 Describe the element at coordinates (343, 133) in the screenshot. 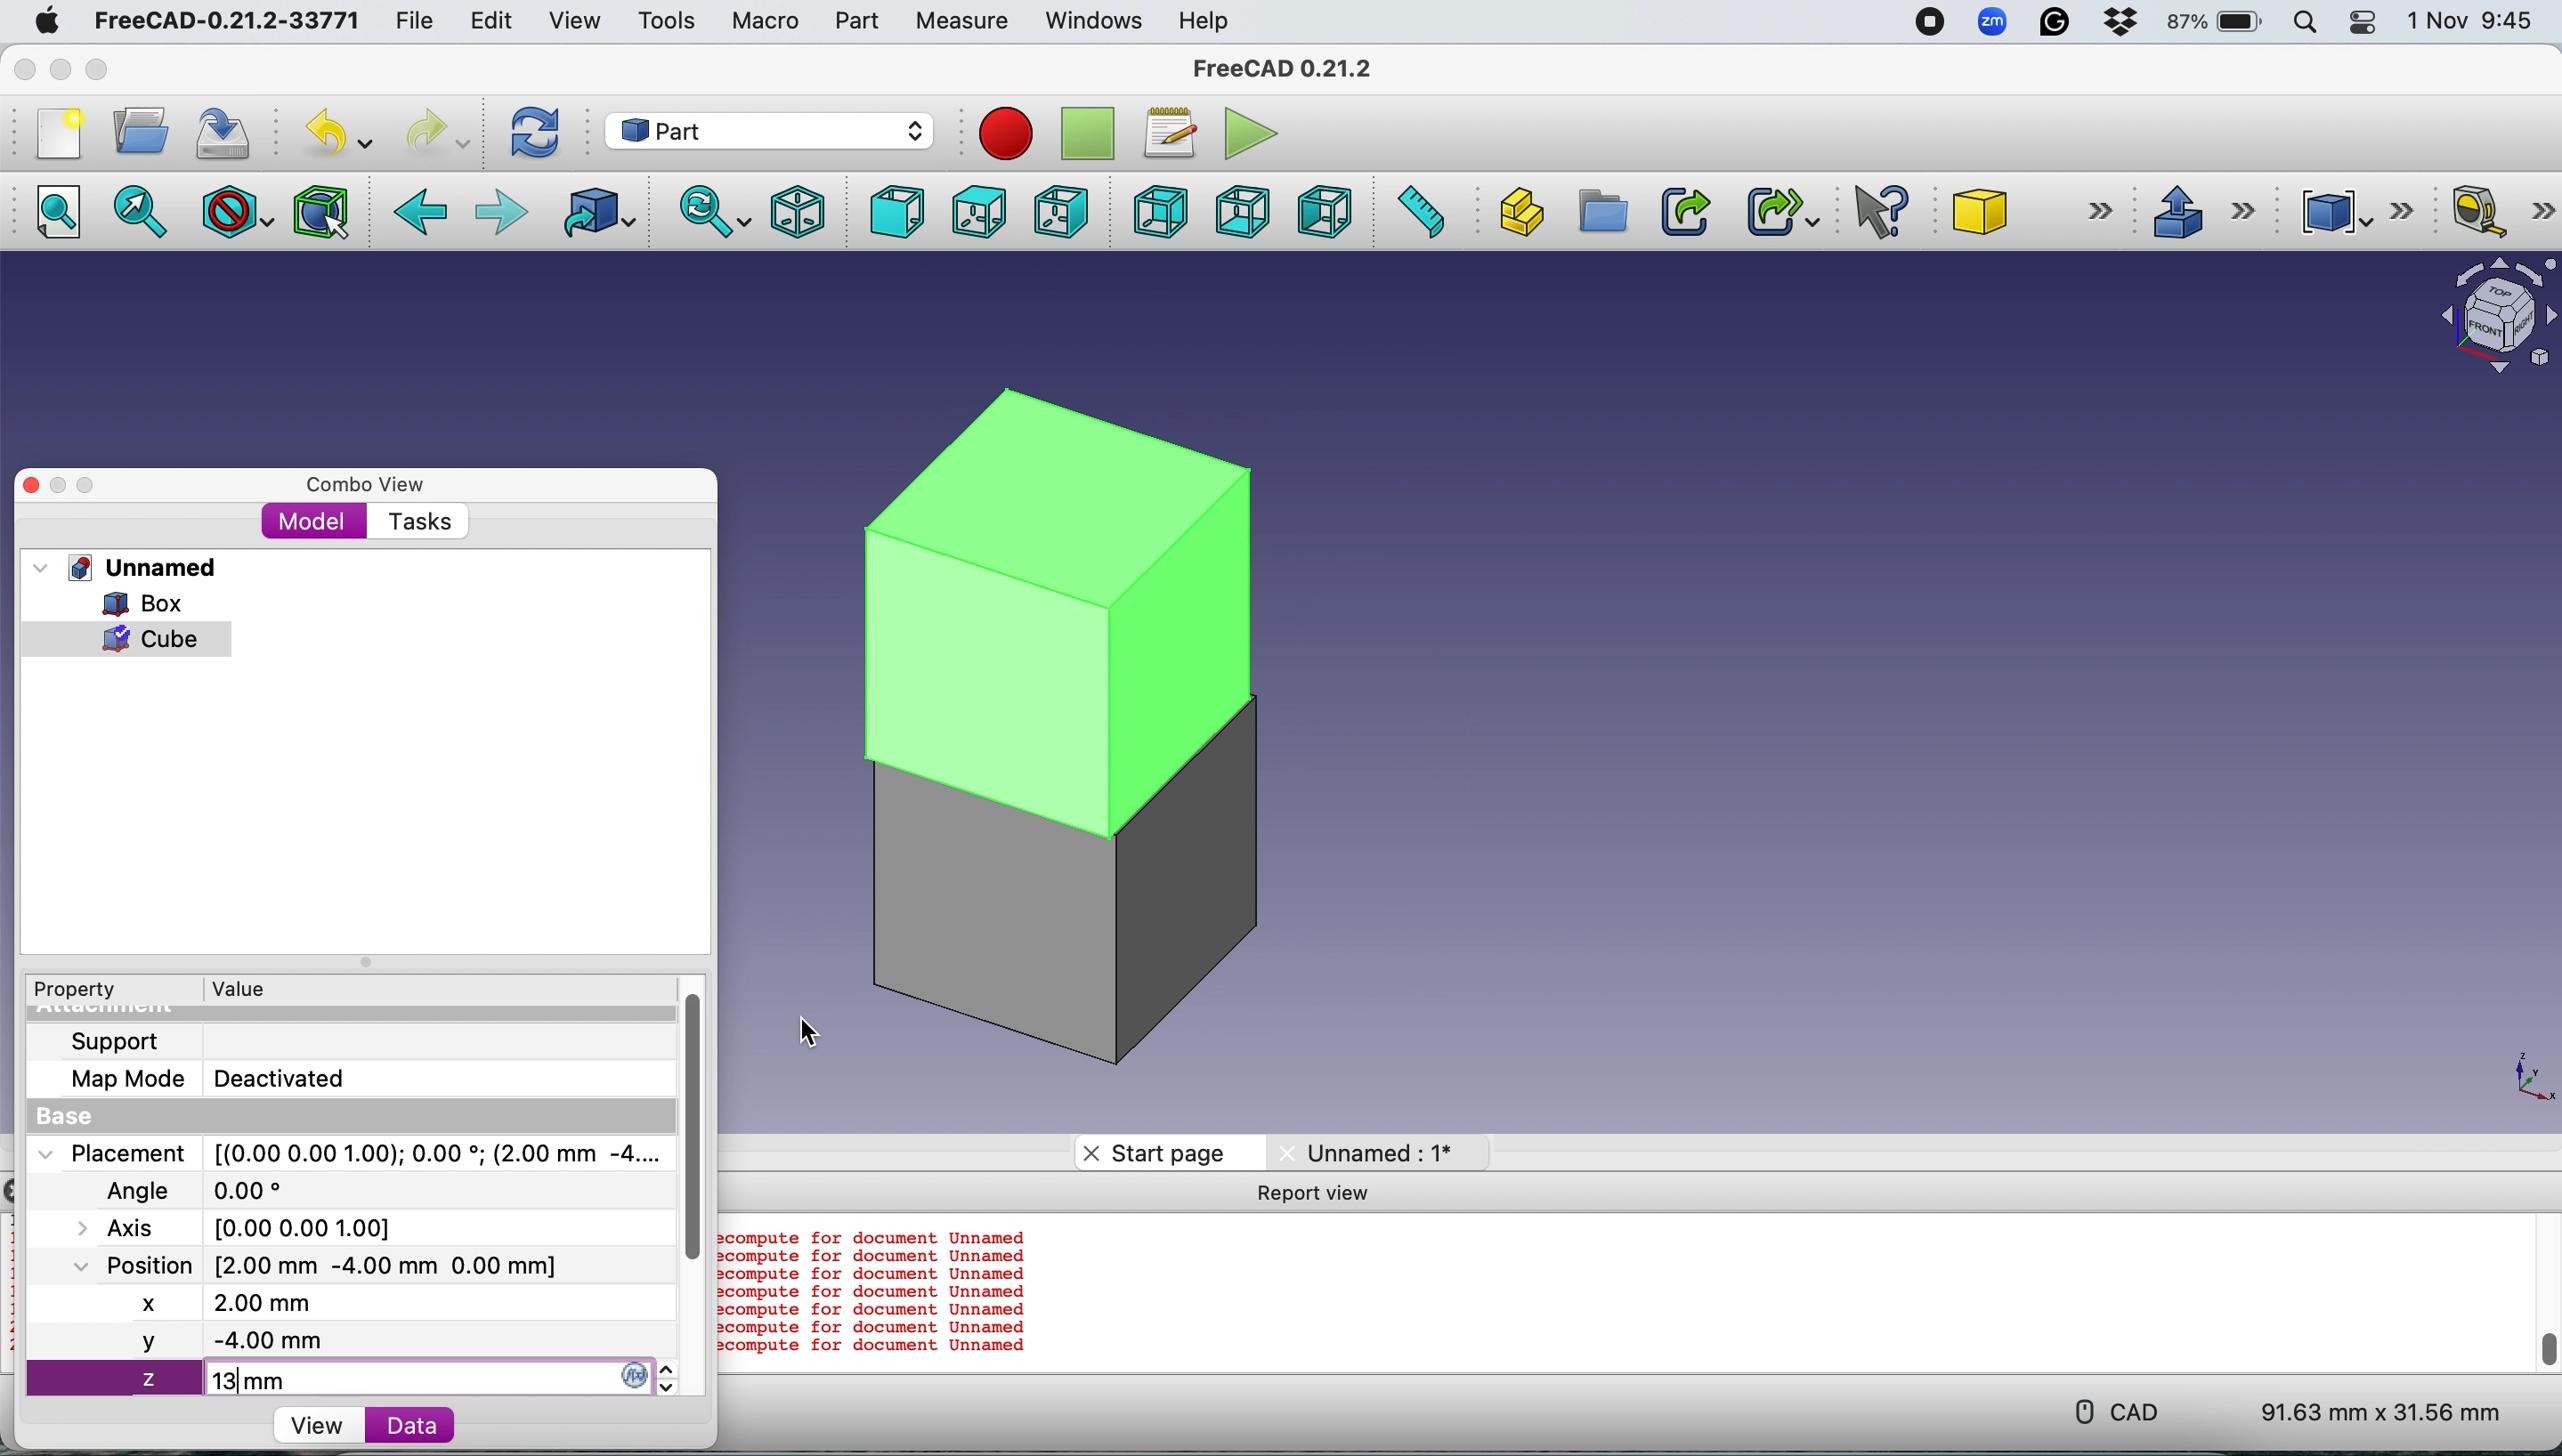

I see `Undo` at that location.